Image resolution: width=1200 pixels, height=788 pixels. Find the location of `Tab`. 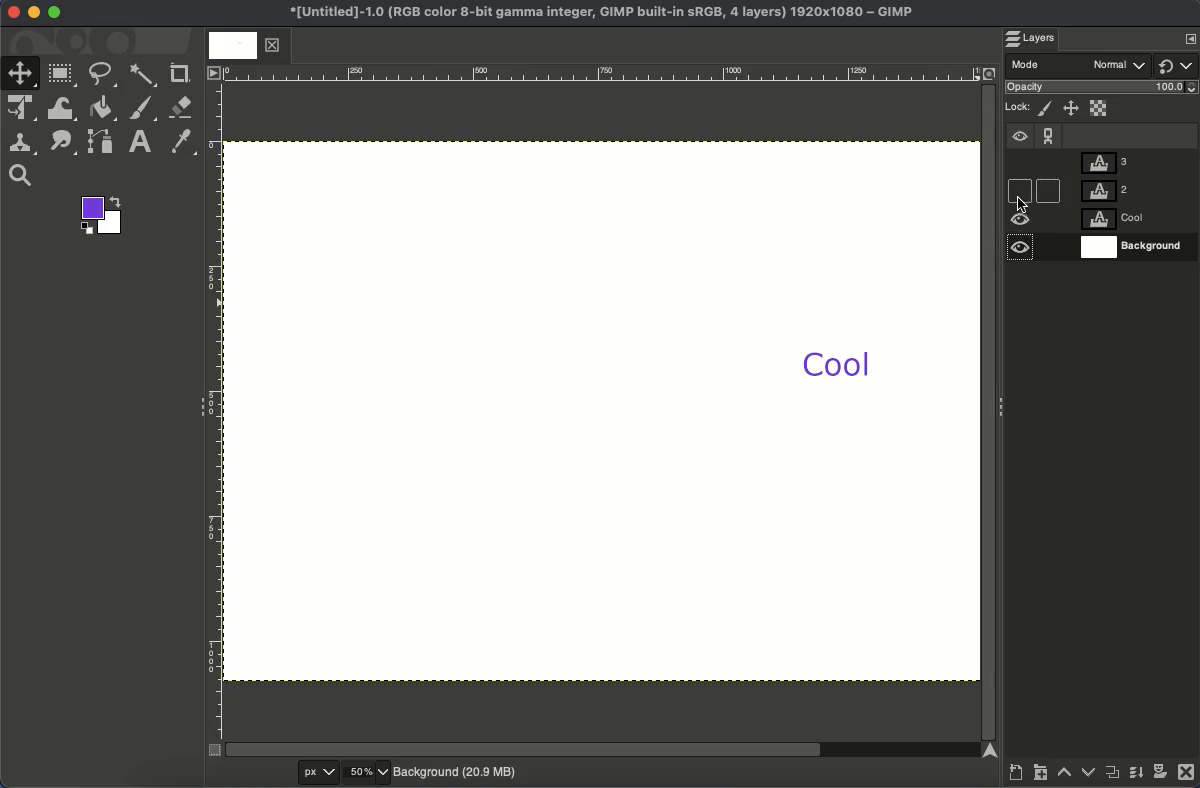

Tab is located at coordinates (243, 46).